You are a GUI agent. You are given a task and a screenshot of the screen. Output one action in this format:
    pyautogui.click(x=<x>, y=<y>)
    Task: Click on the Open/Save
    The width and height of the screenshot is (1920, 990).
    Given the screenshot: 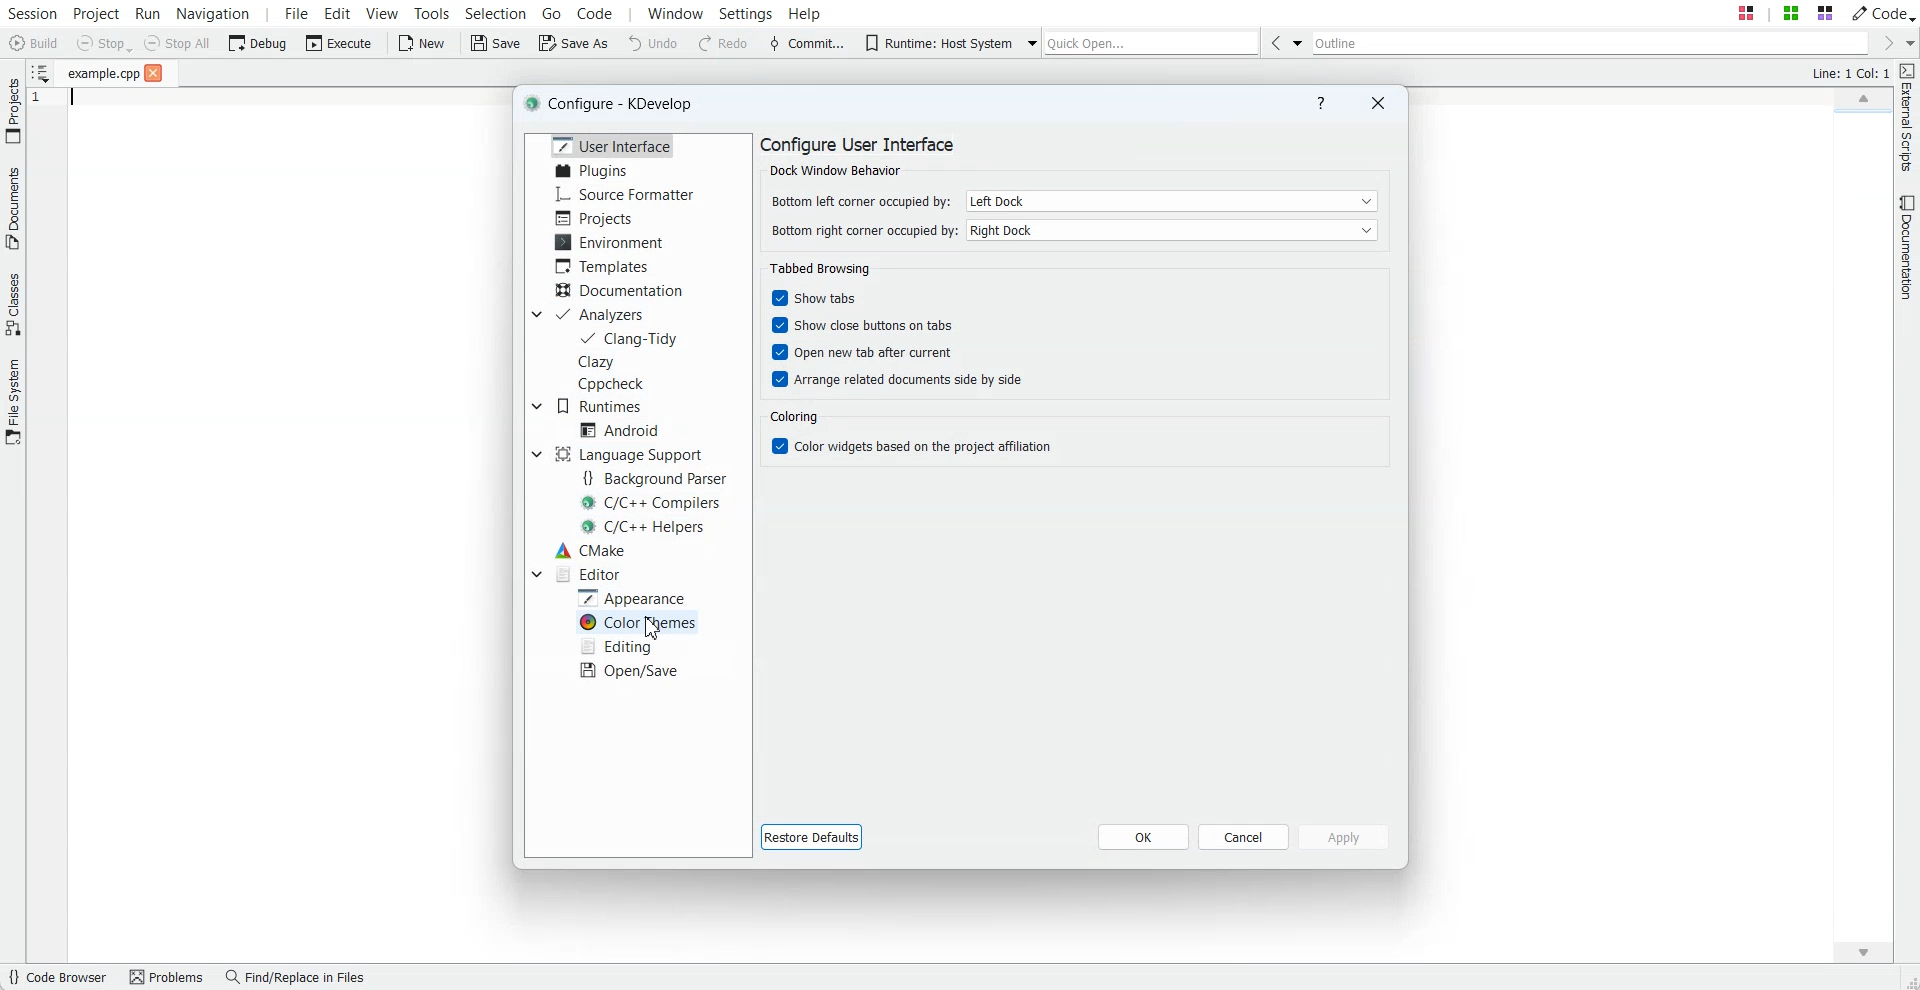 What is the action you would take?
    pyautogui.click(x=630, y=670)
    